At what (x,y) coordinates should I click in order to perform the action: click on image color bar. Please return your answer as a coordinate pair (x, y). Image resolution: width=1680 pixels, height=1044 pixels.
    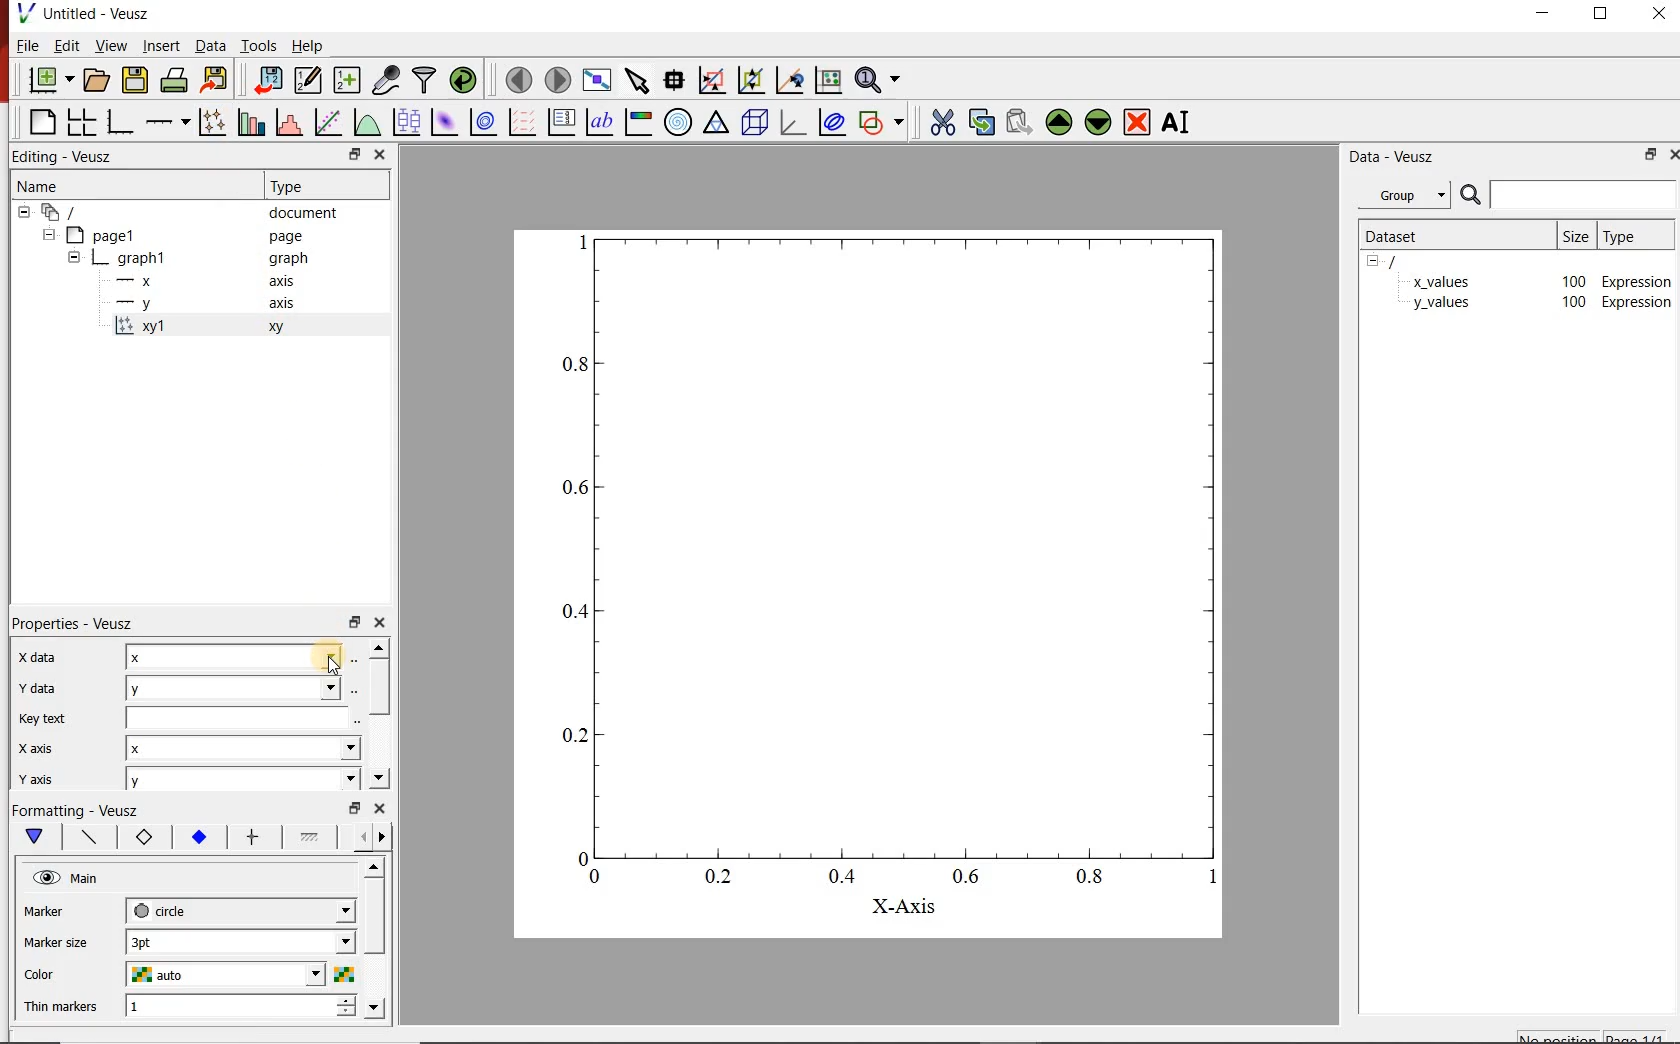
    Looking at the image, I should click on (639, 123).